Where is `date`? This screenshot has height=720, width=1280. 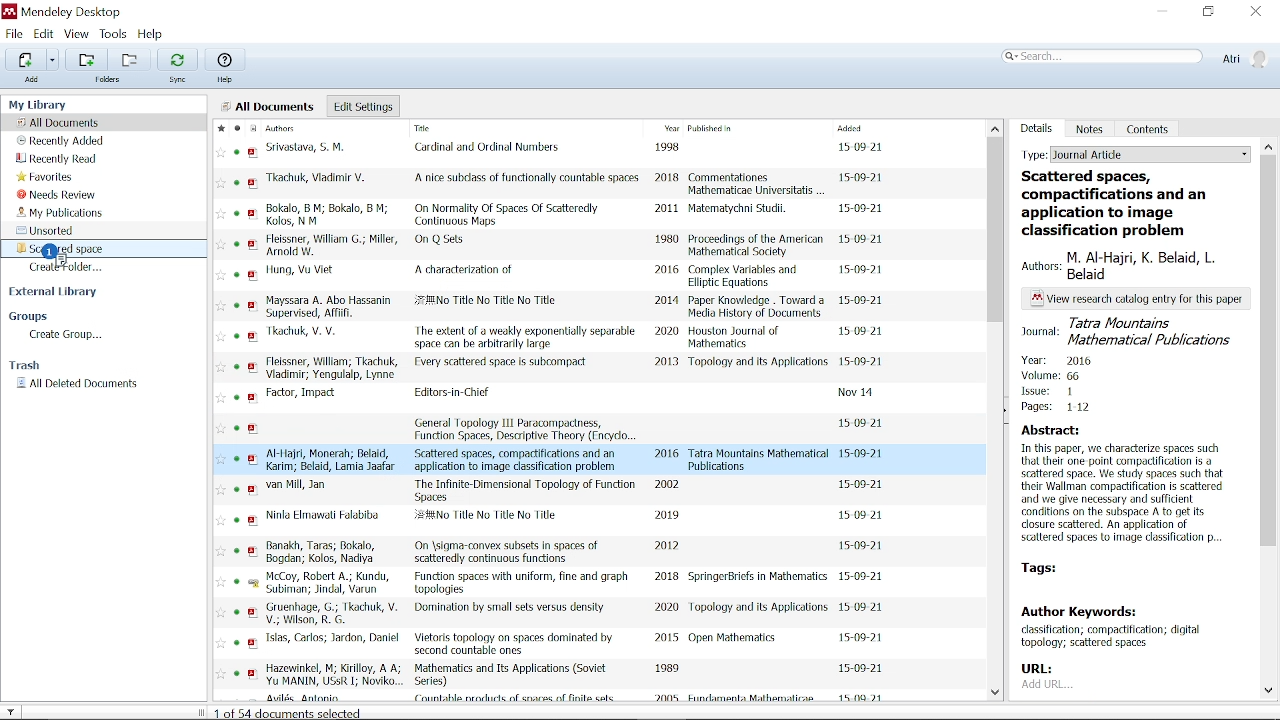 date is located at coordinates (865, 422).